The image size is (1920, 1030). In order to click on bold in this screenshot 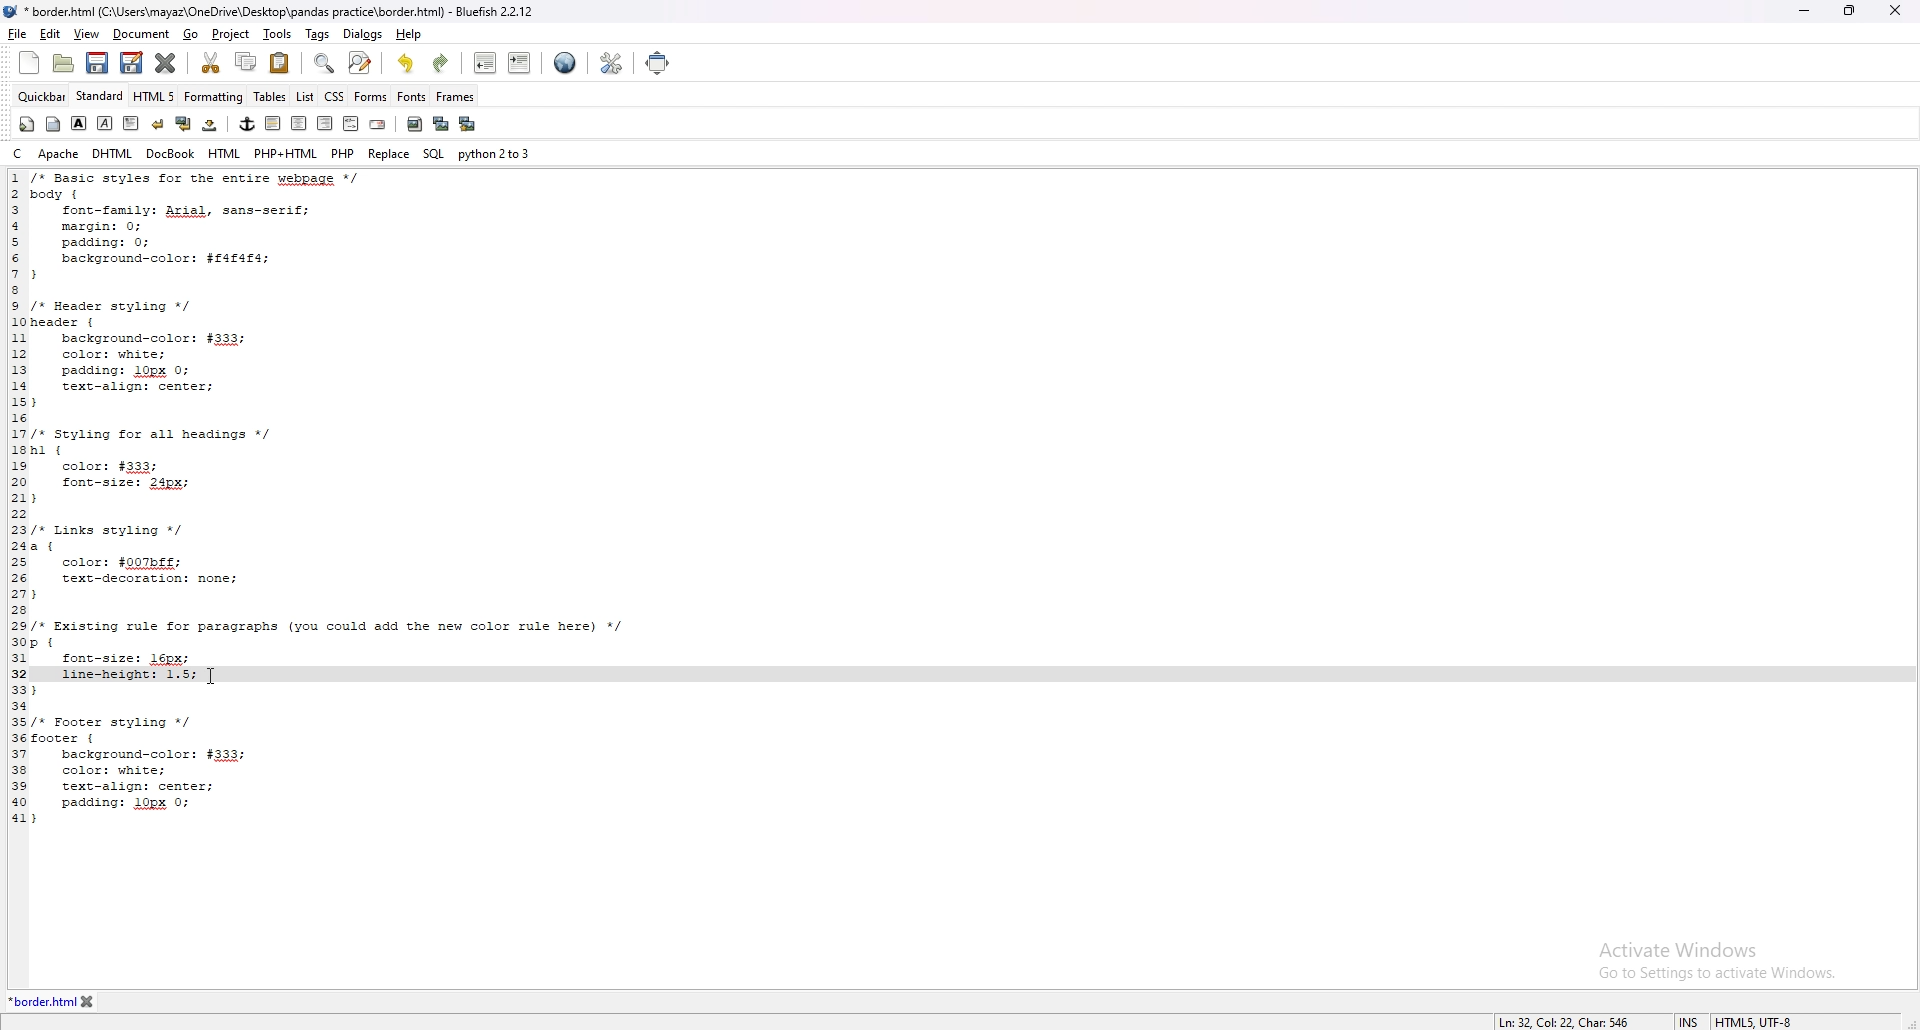, I will do `click(80, 123)`.